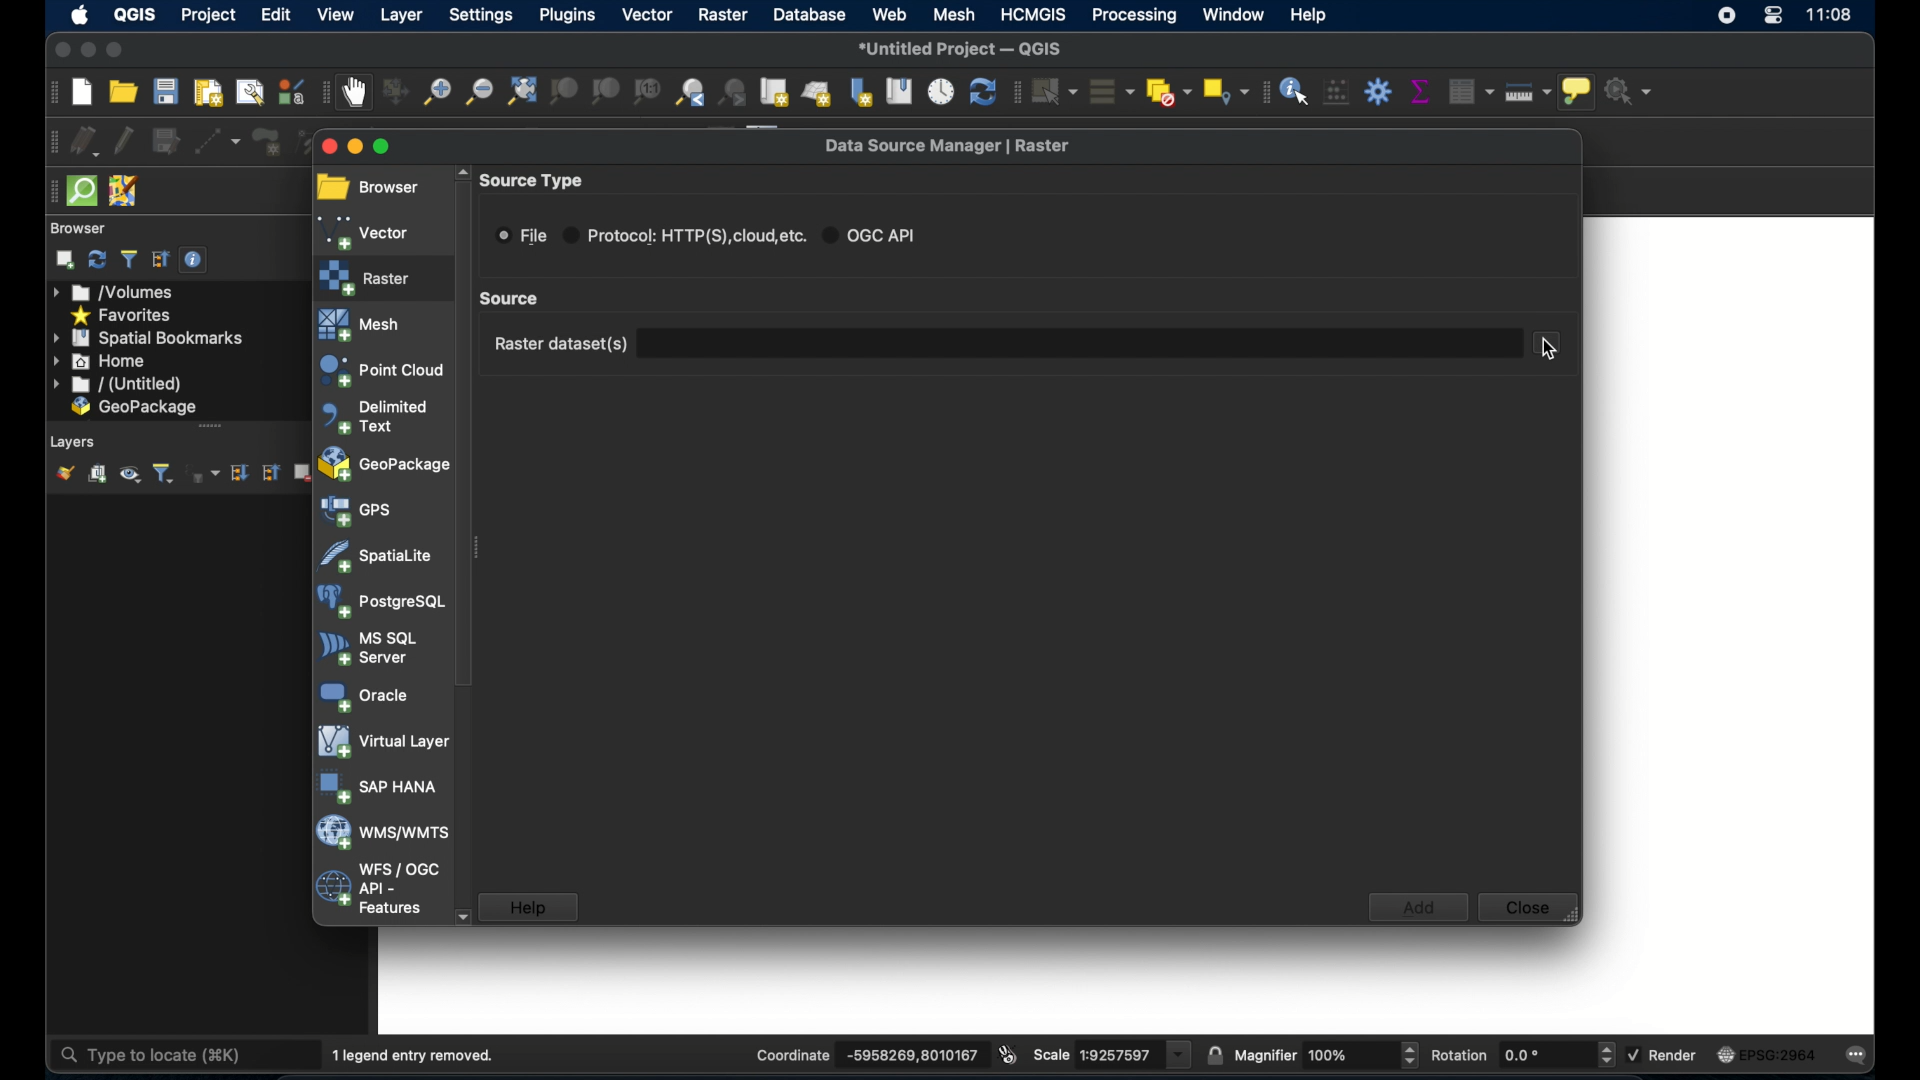 The width and height of the screenshot is (1920, 1080). What do you see at coordinates (381, 462) in the screenshot?
I see `geopackage` at bounding box center [381, 462].